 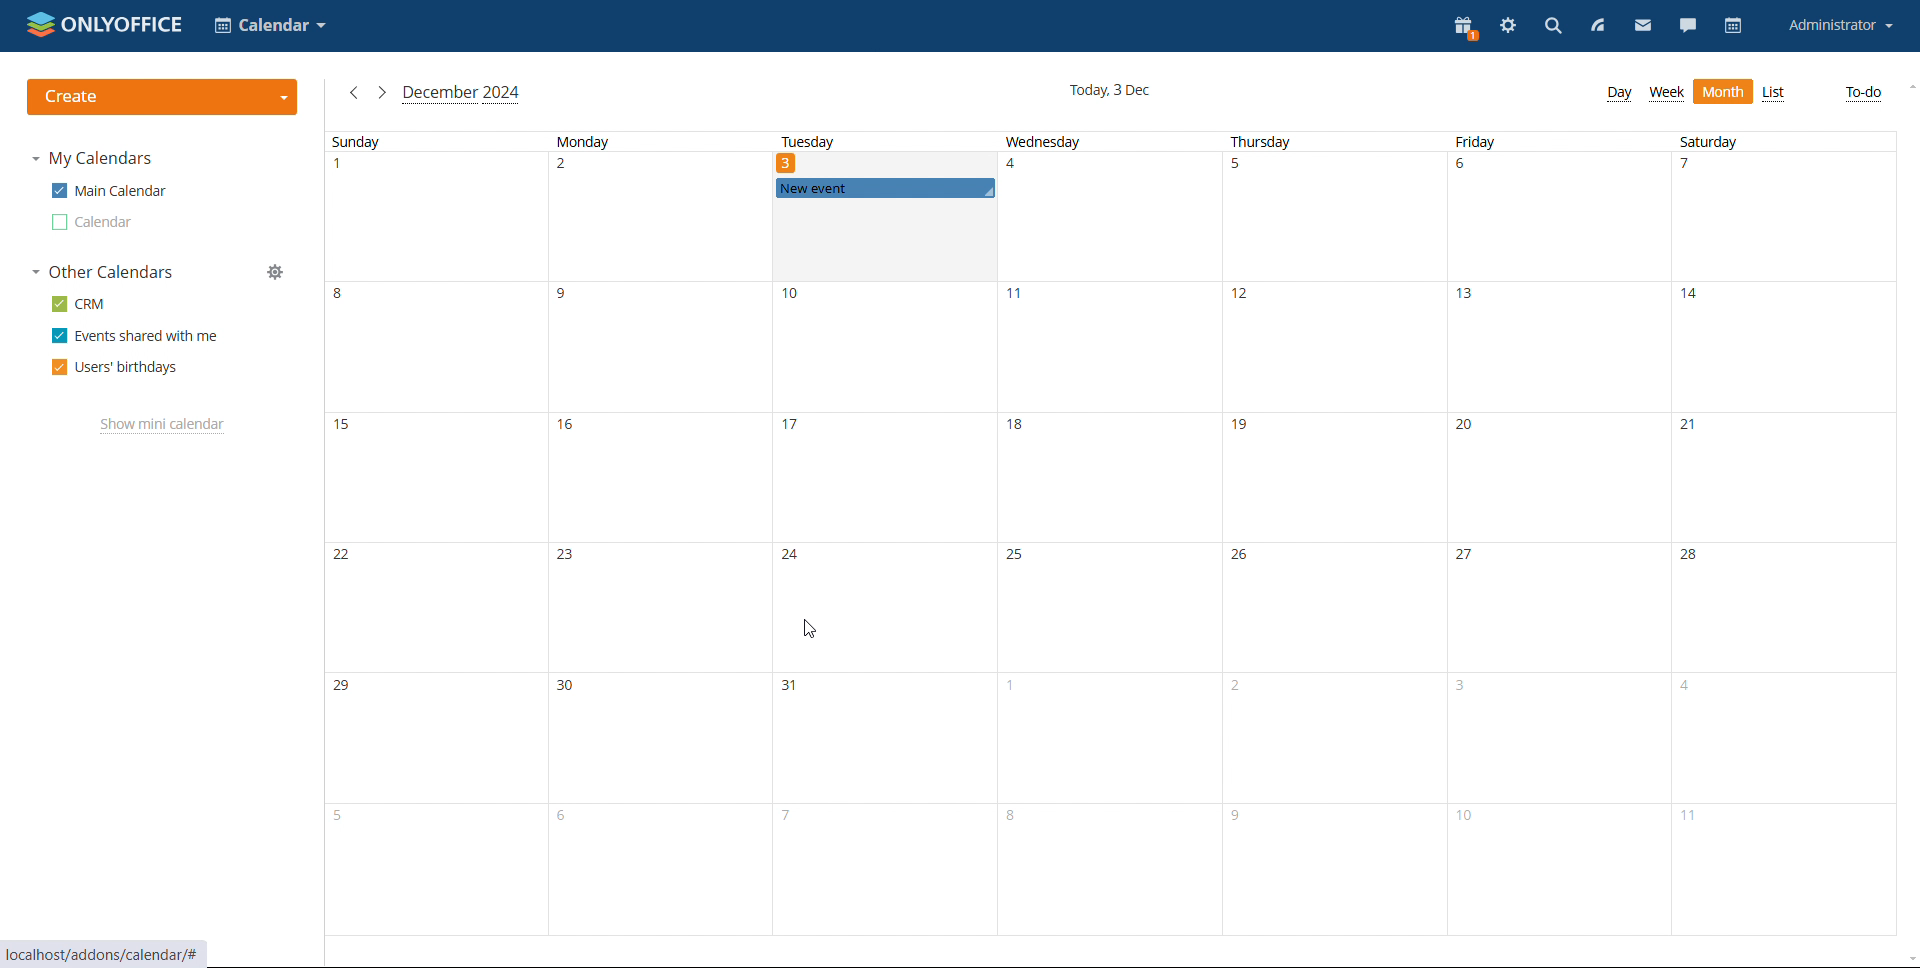 I want to click on current date, so click(x=1112, y=91).